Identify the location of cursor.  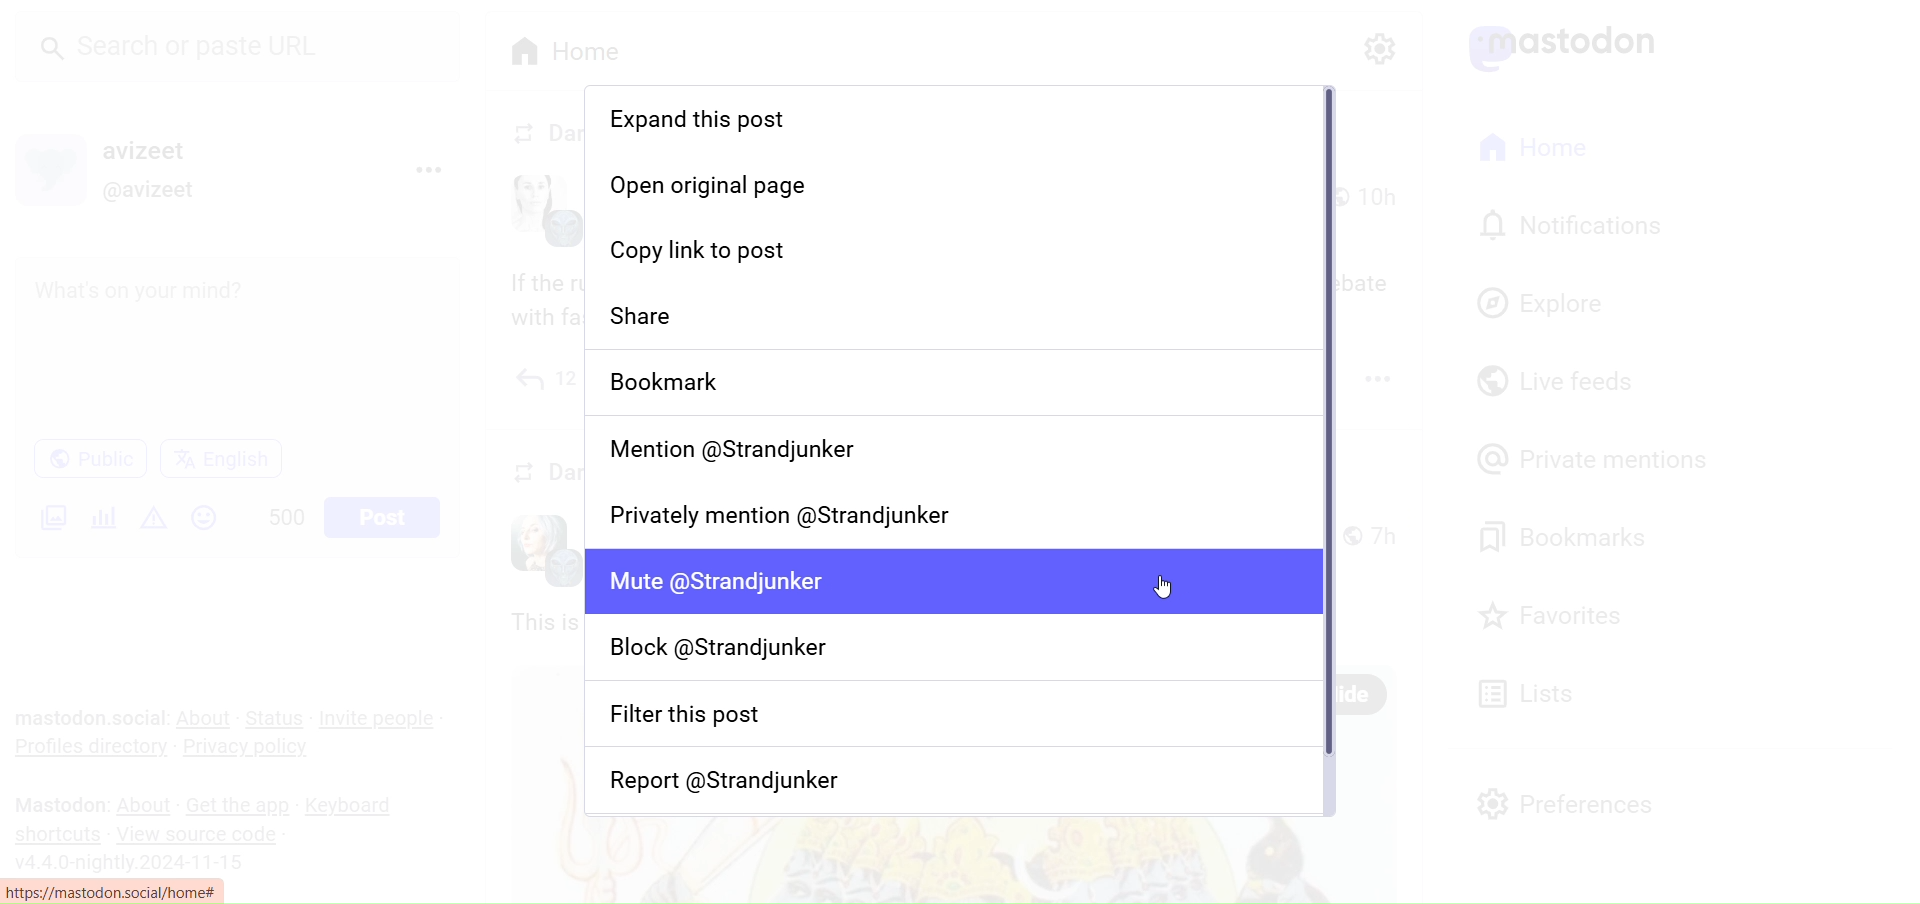
(1163, 593).